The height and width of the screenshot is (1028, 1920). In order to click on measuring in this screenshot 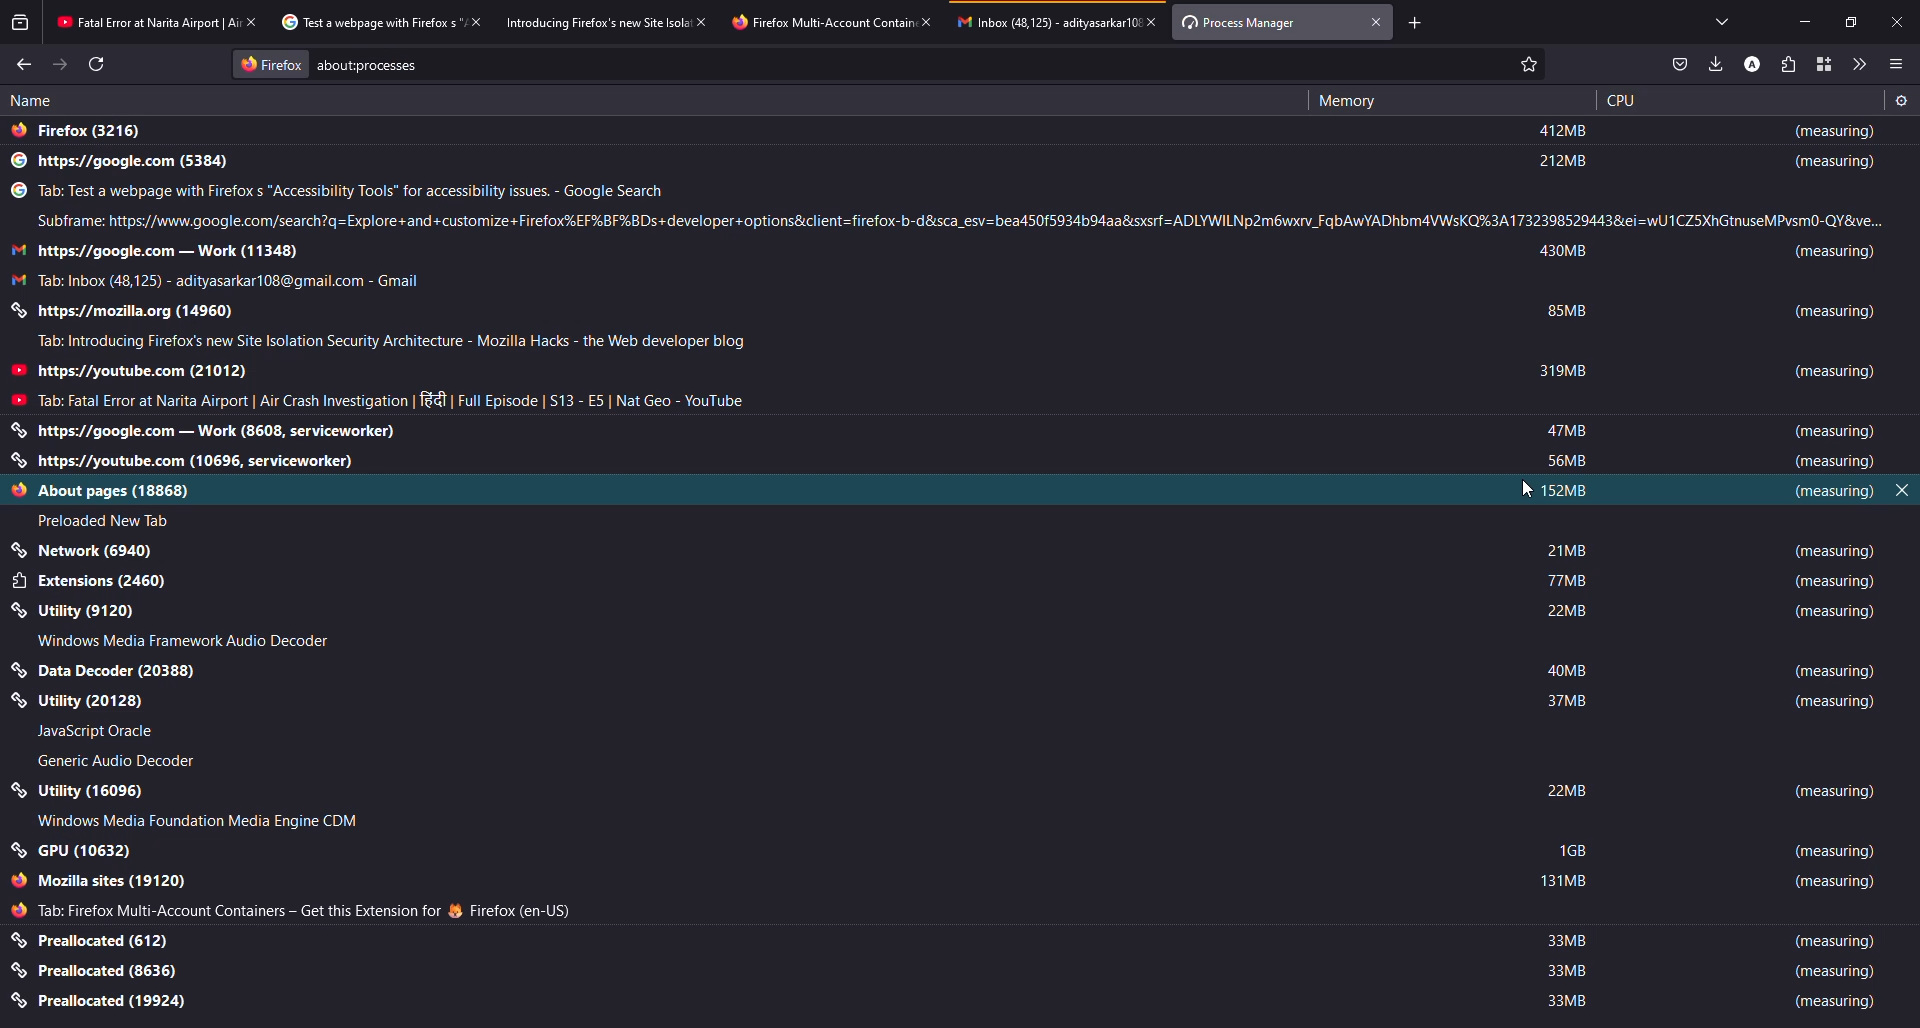, I will do `click(1835, 163)`.